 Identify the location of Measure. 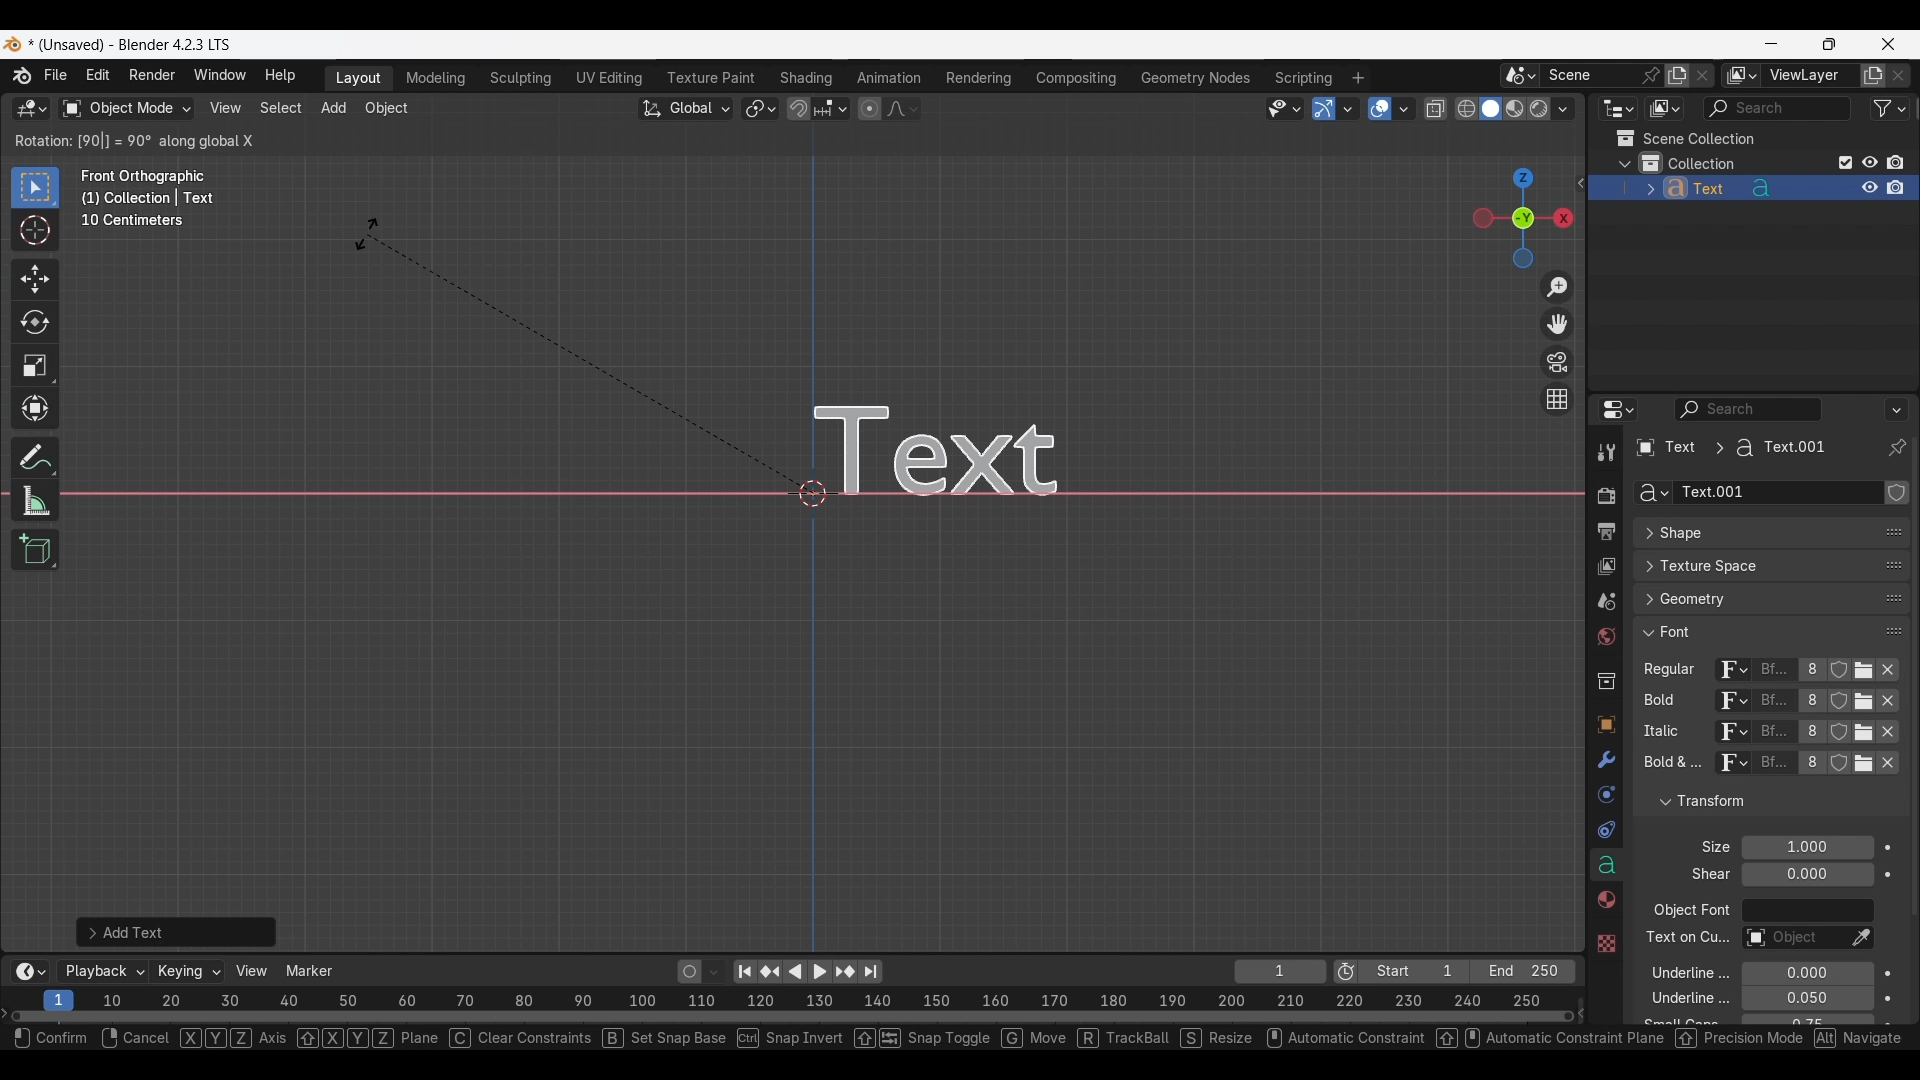
(35, 501).